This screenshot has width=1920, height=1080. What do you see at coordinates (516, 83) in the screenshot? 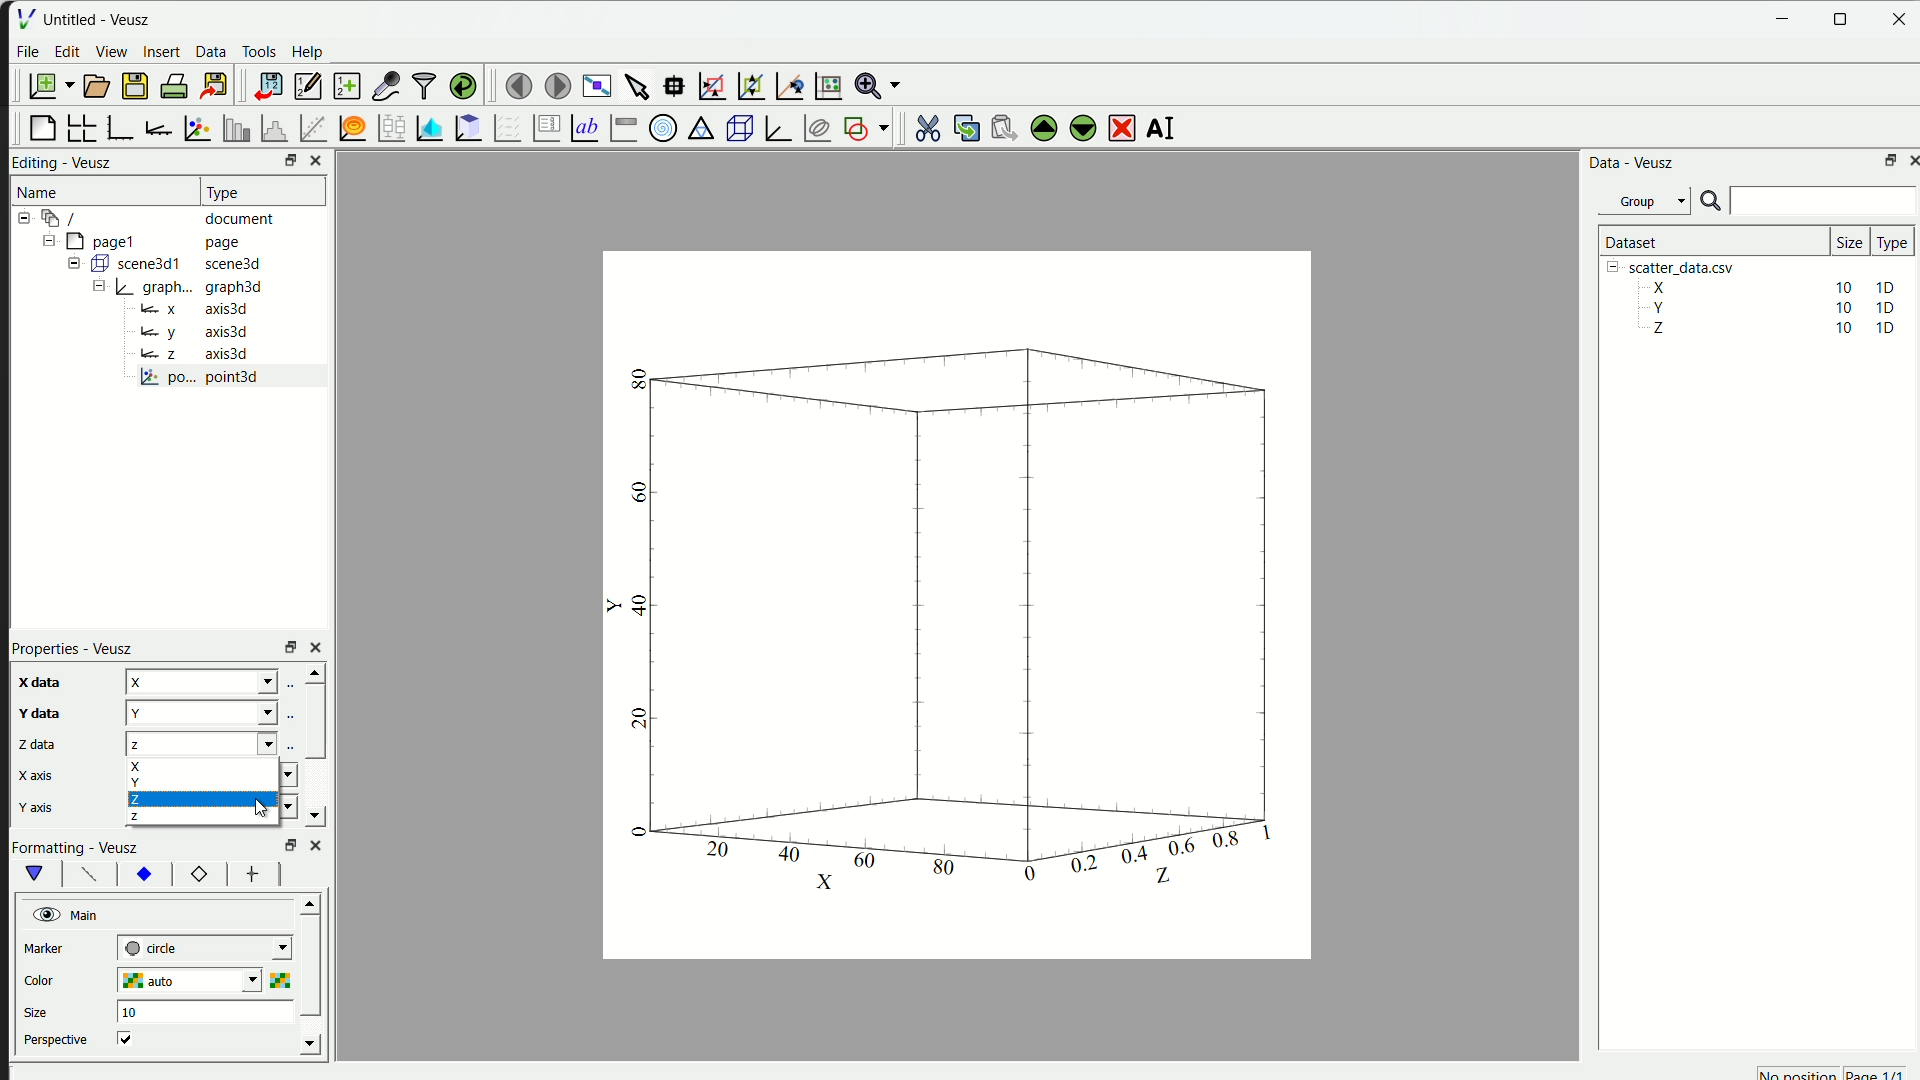
I see `move to previous page` at bounding box center [516, 83].